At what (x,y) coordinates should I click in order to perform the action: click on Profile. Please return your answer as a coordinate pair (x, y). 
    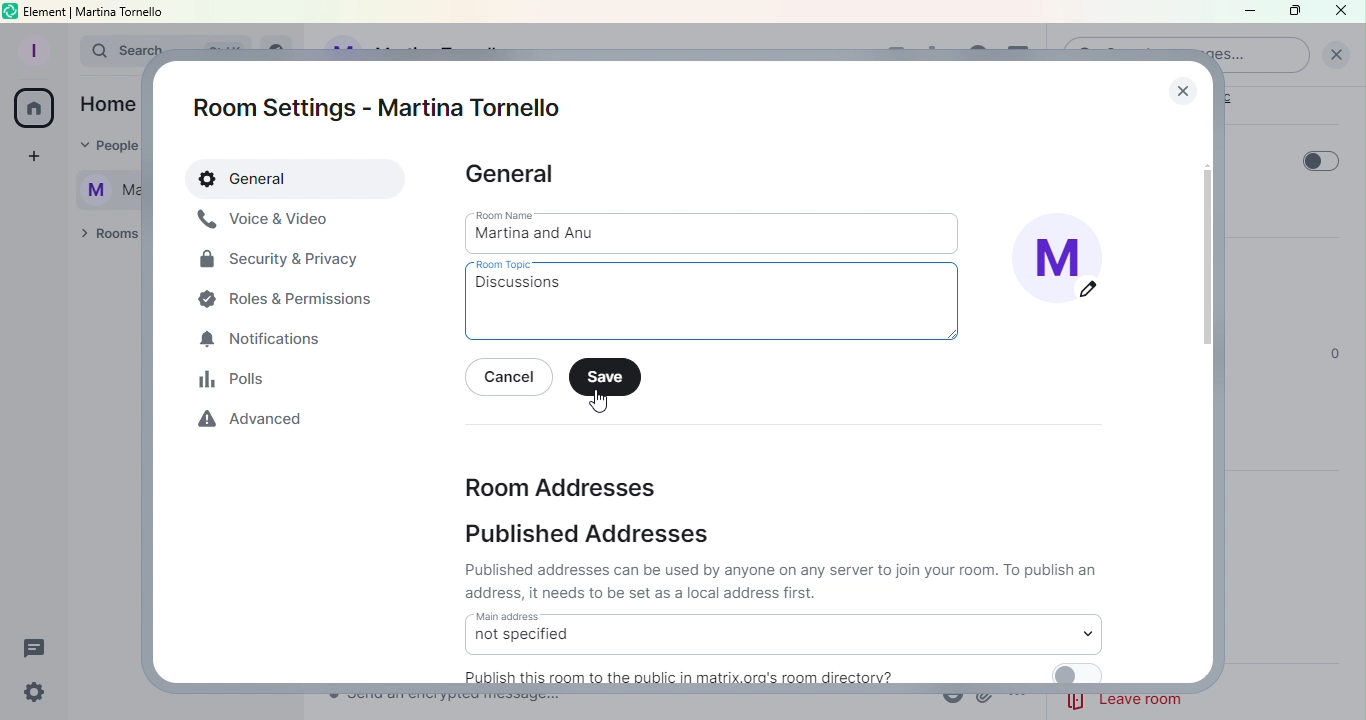
    Looking at the image, I should click on (31, 48).